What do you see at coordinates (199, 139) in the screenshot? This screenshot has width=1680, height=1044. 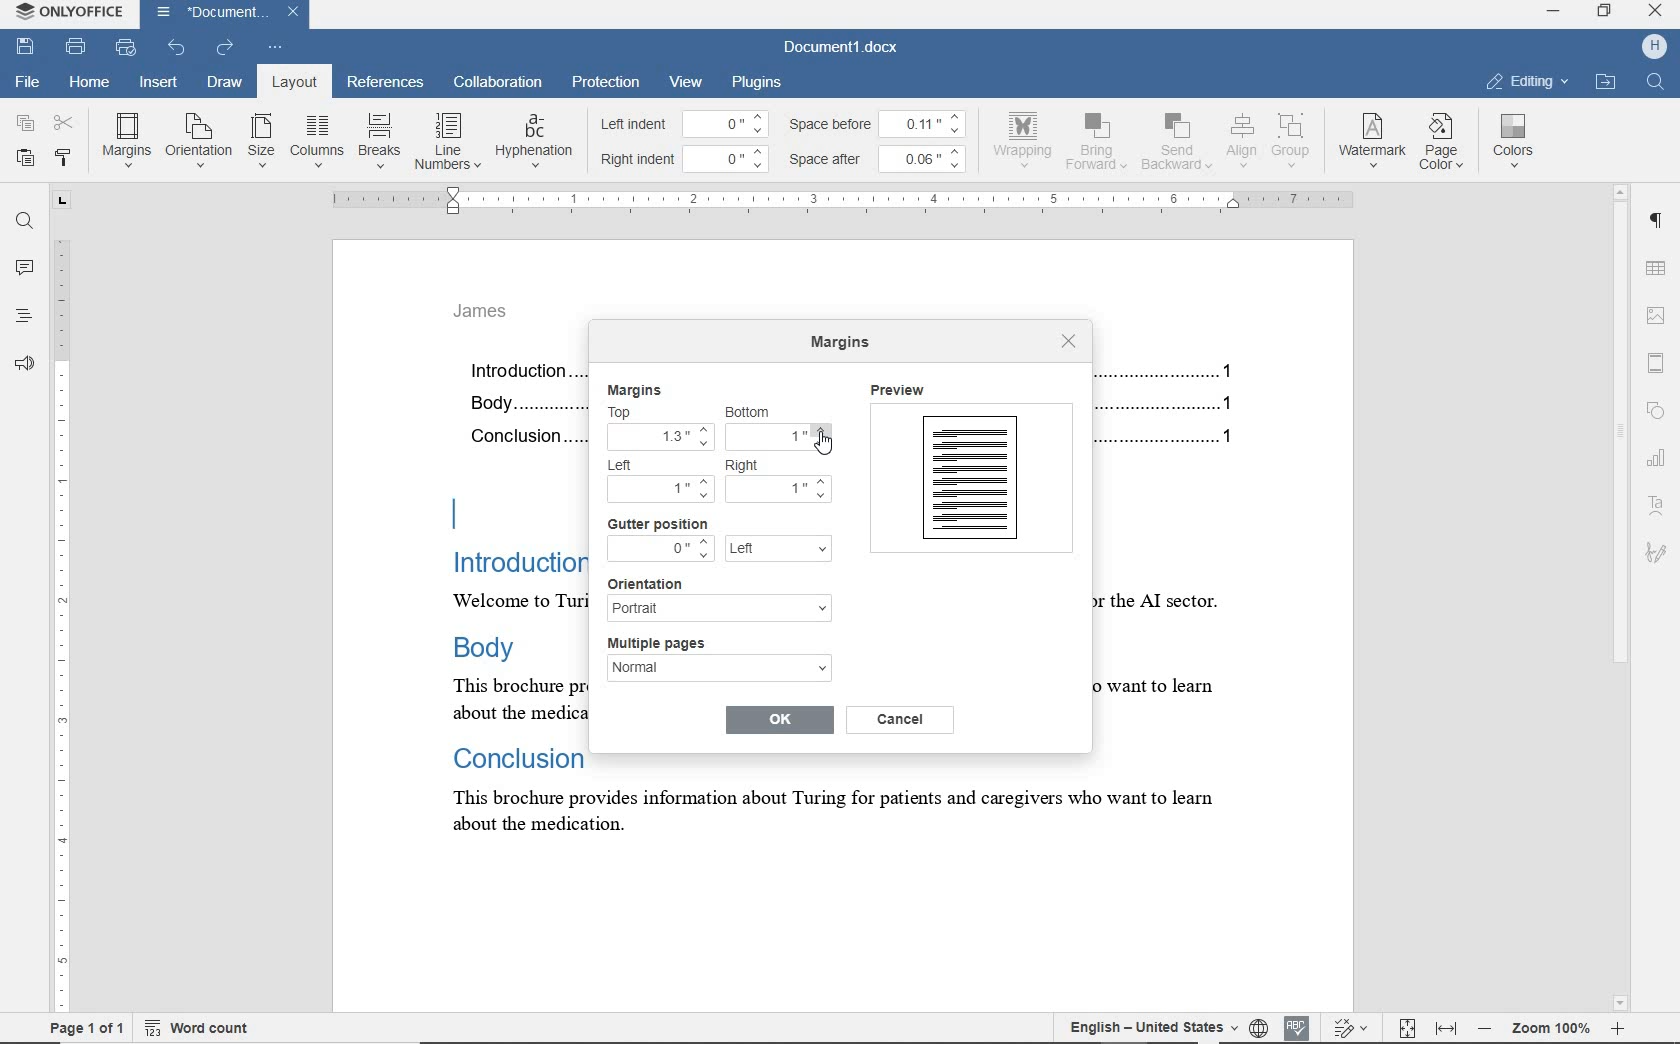 I see `orientation` at bounding box center [199, 139].